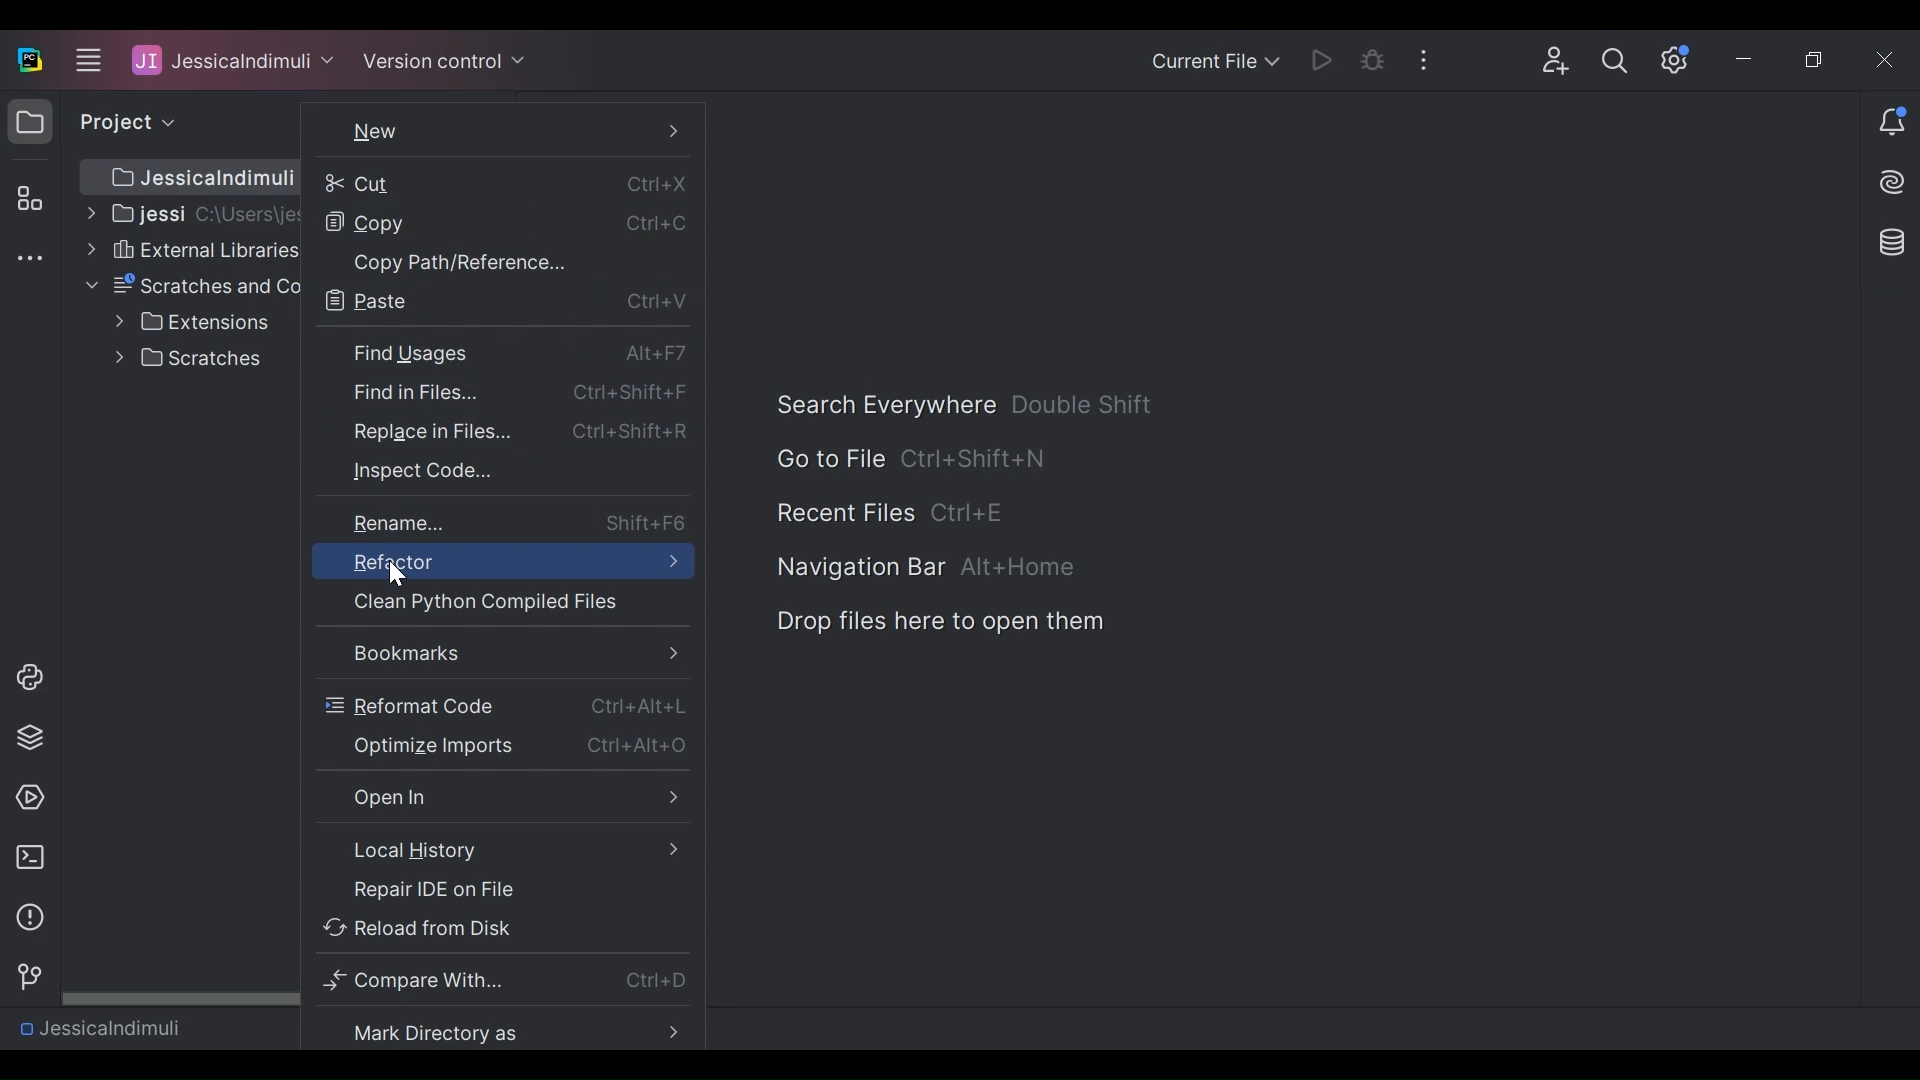 The height and width of the screenshot is (1080, 1920). Describe the element at coordinates (844, 514) in the screenshot. I see `Recent Files` at that location.